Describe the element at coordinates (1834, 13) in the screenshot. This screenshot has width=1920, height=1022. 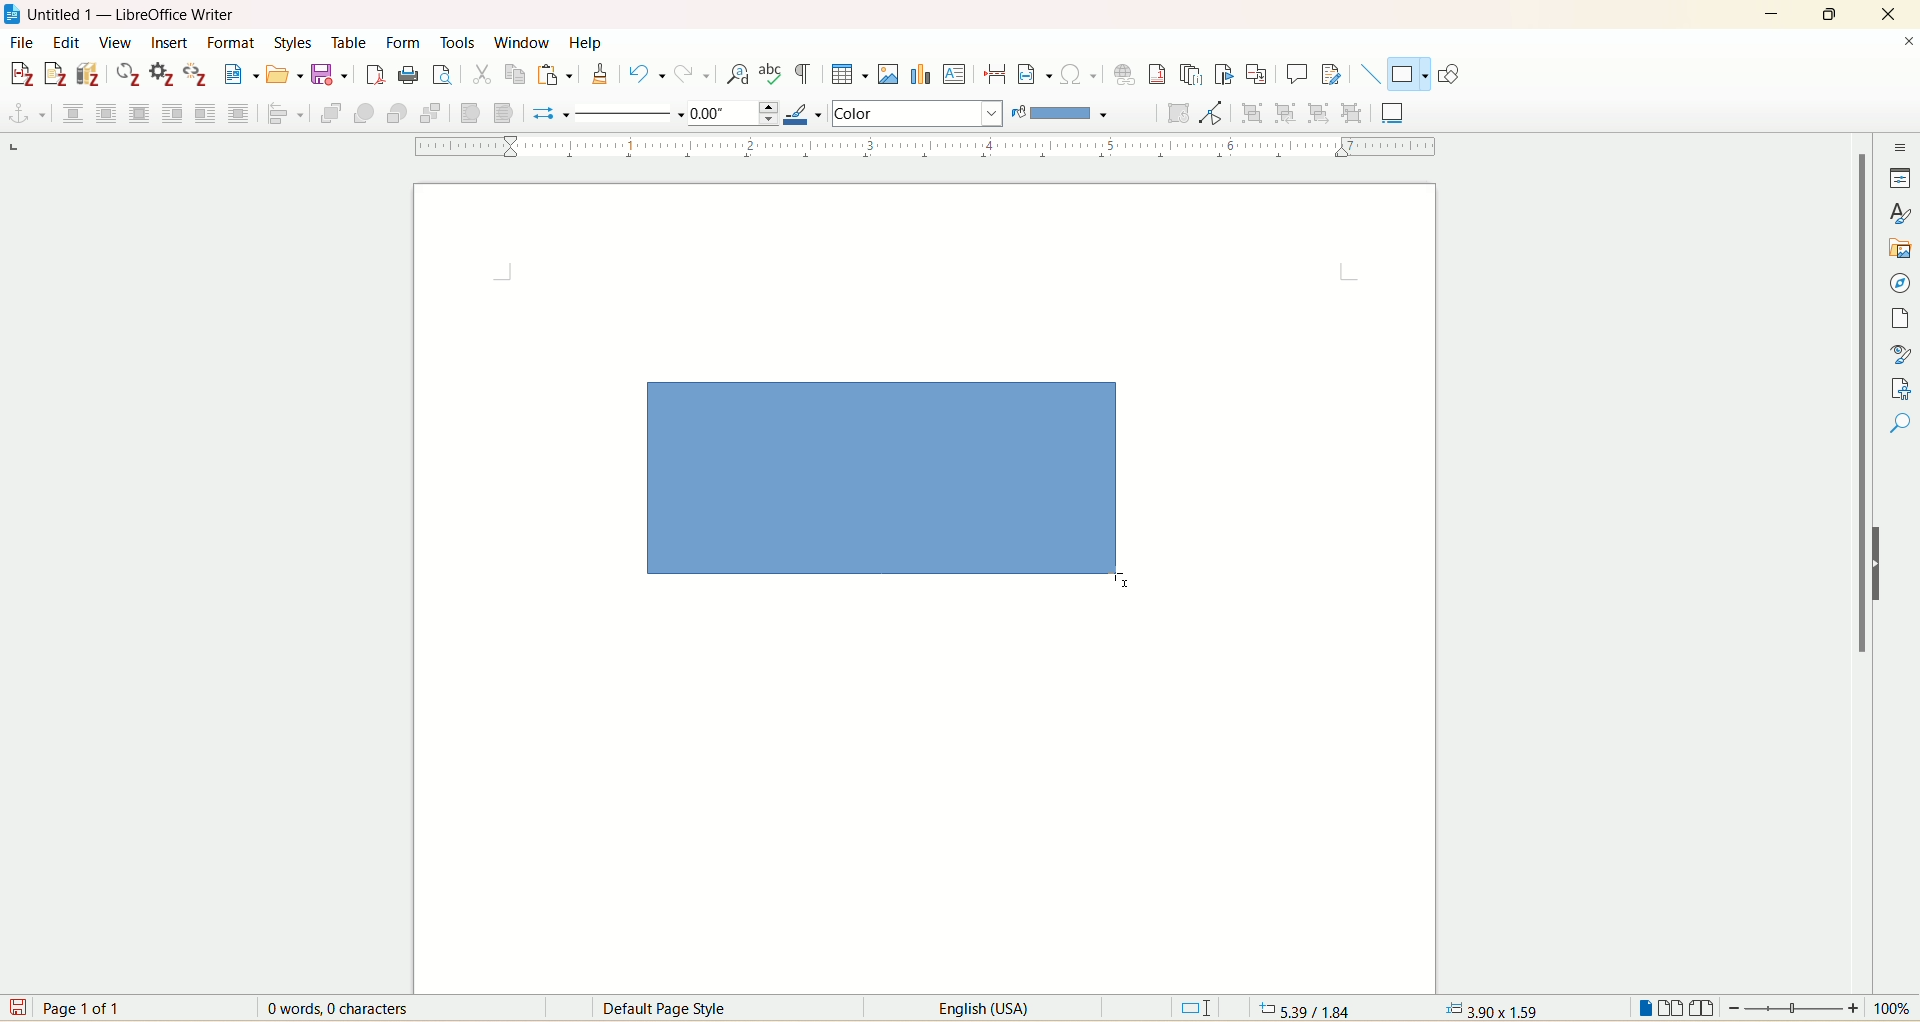
I see `maximize` at that location.